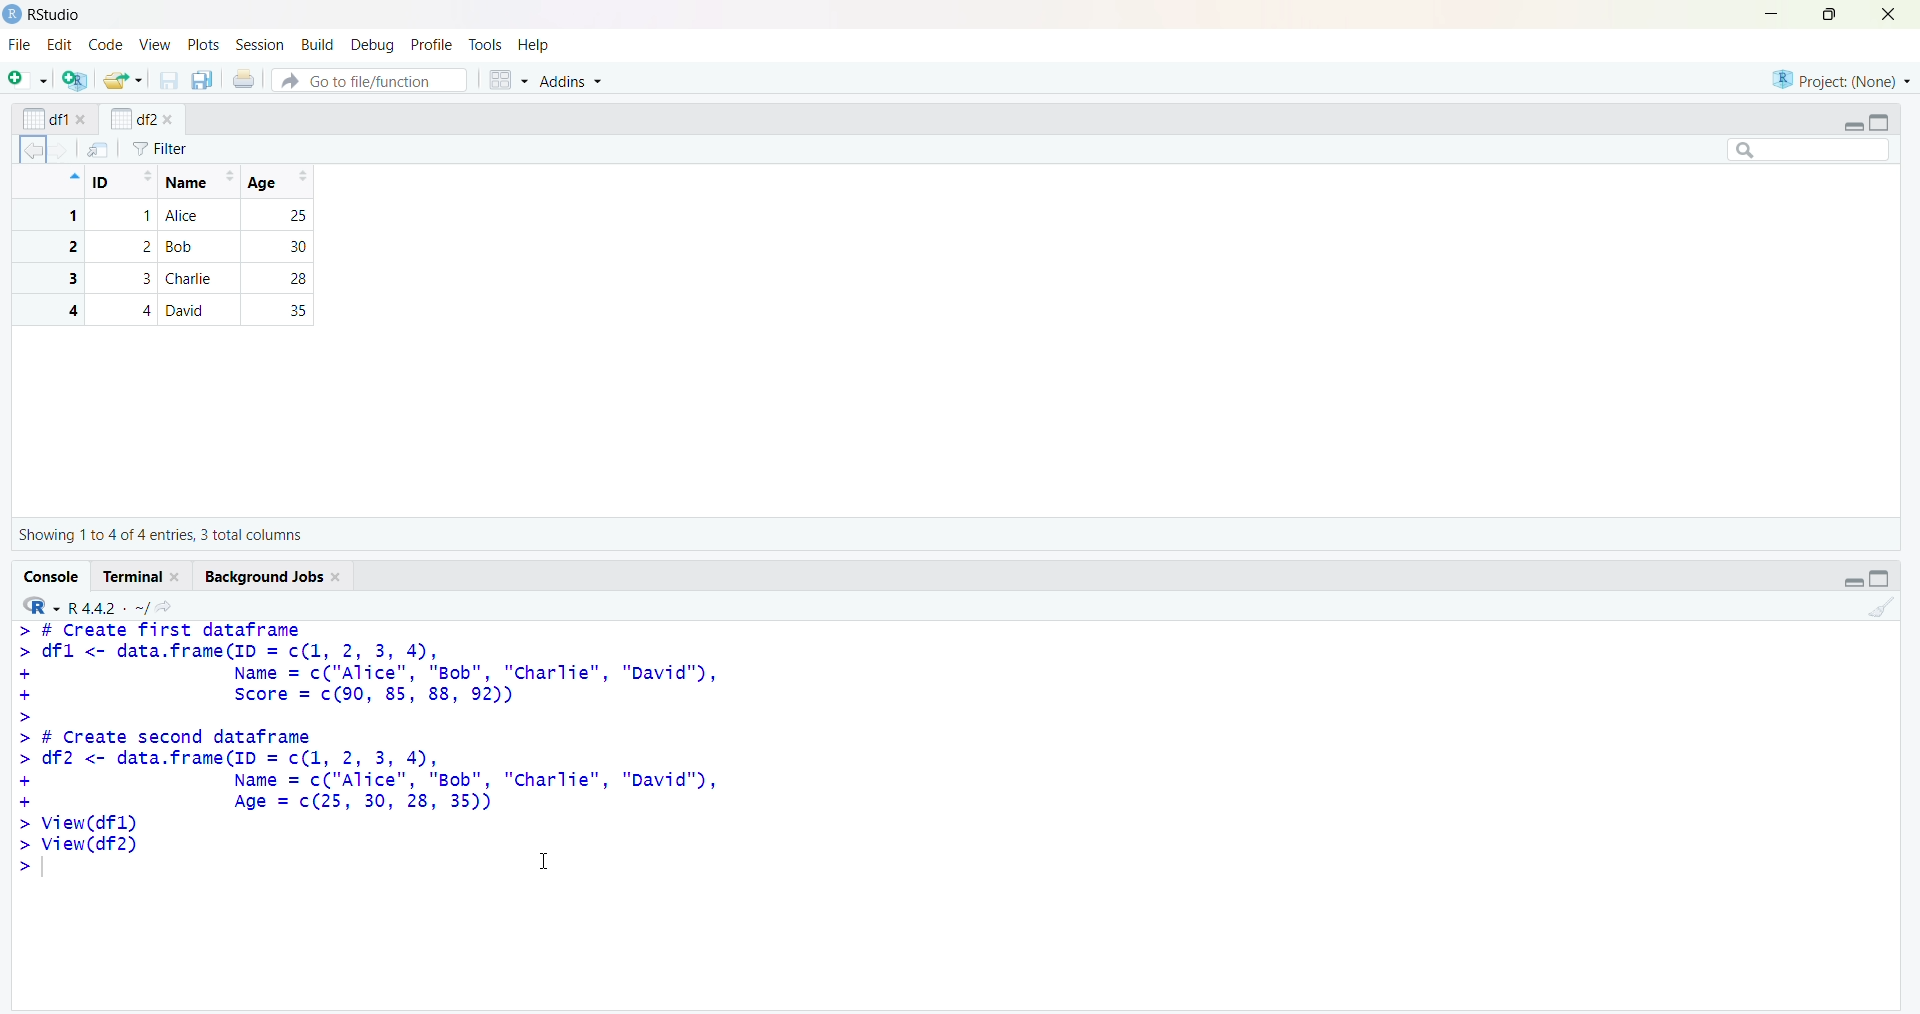 This screenshot has height=1014, width=1920. I want to click on session, so click(264, 45).